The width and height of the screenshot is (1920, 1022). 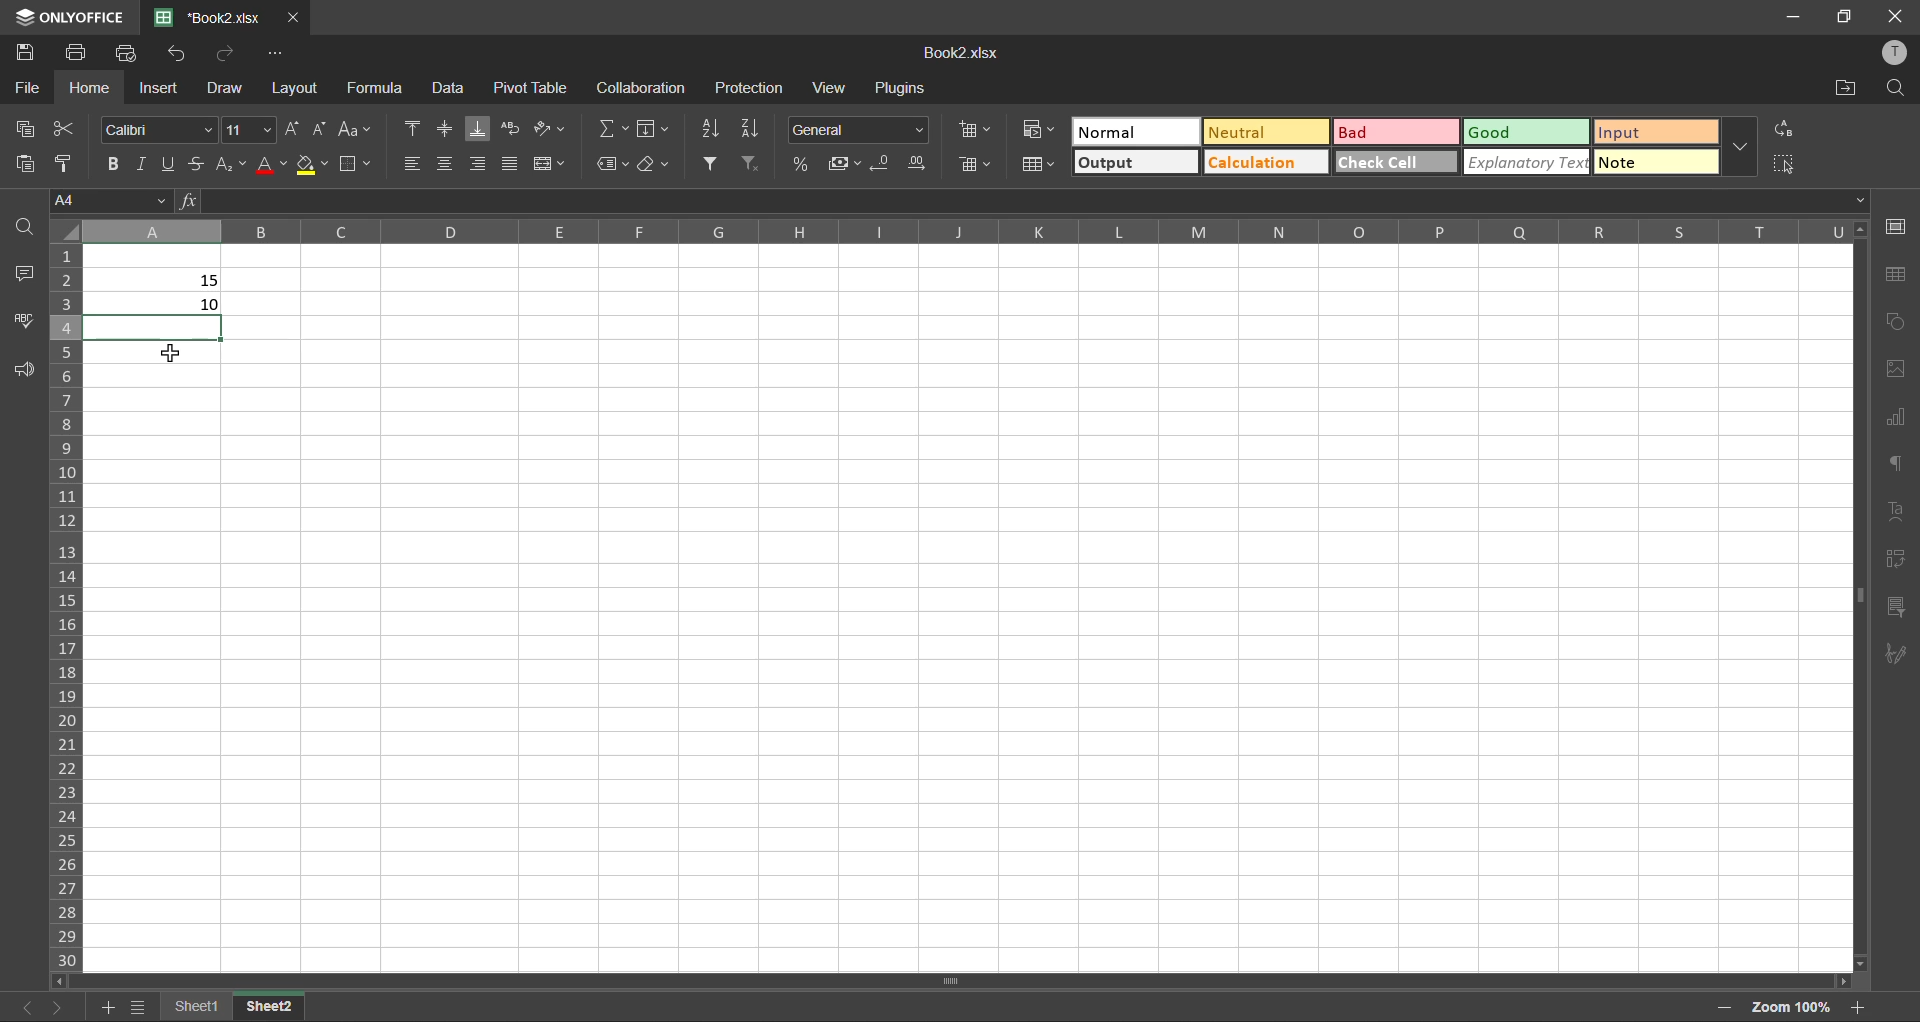 What do you see at coordinates (639, 89) in the screenshot?
I see `collaboration` at bounding box center [639, 89].